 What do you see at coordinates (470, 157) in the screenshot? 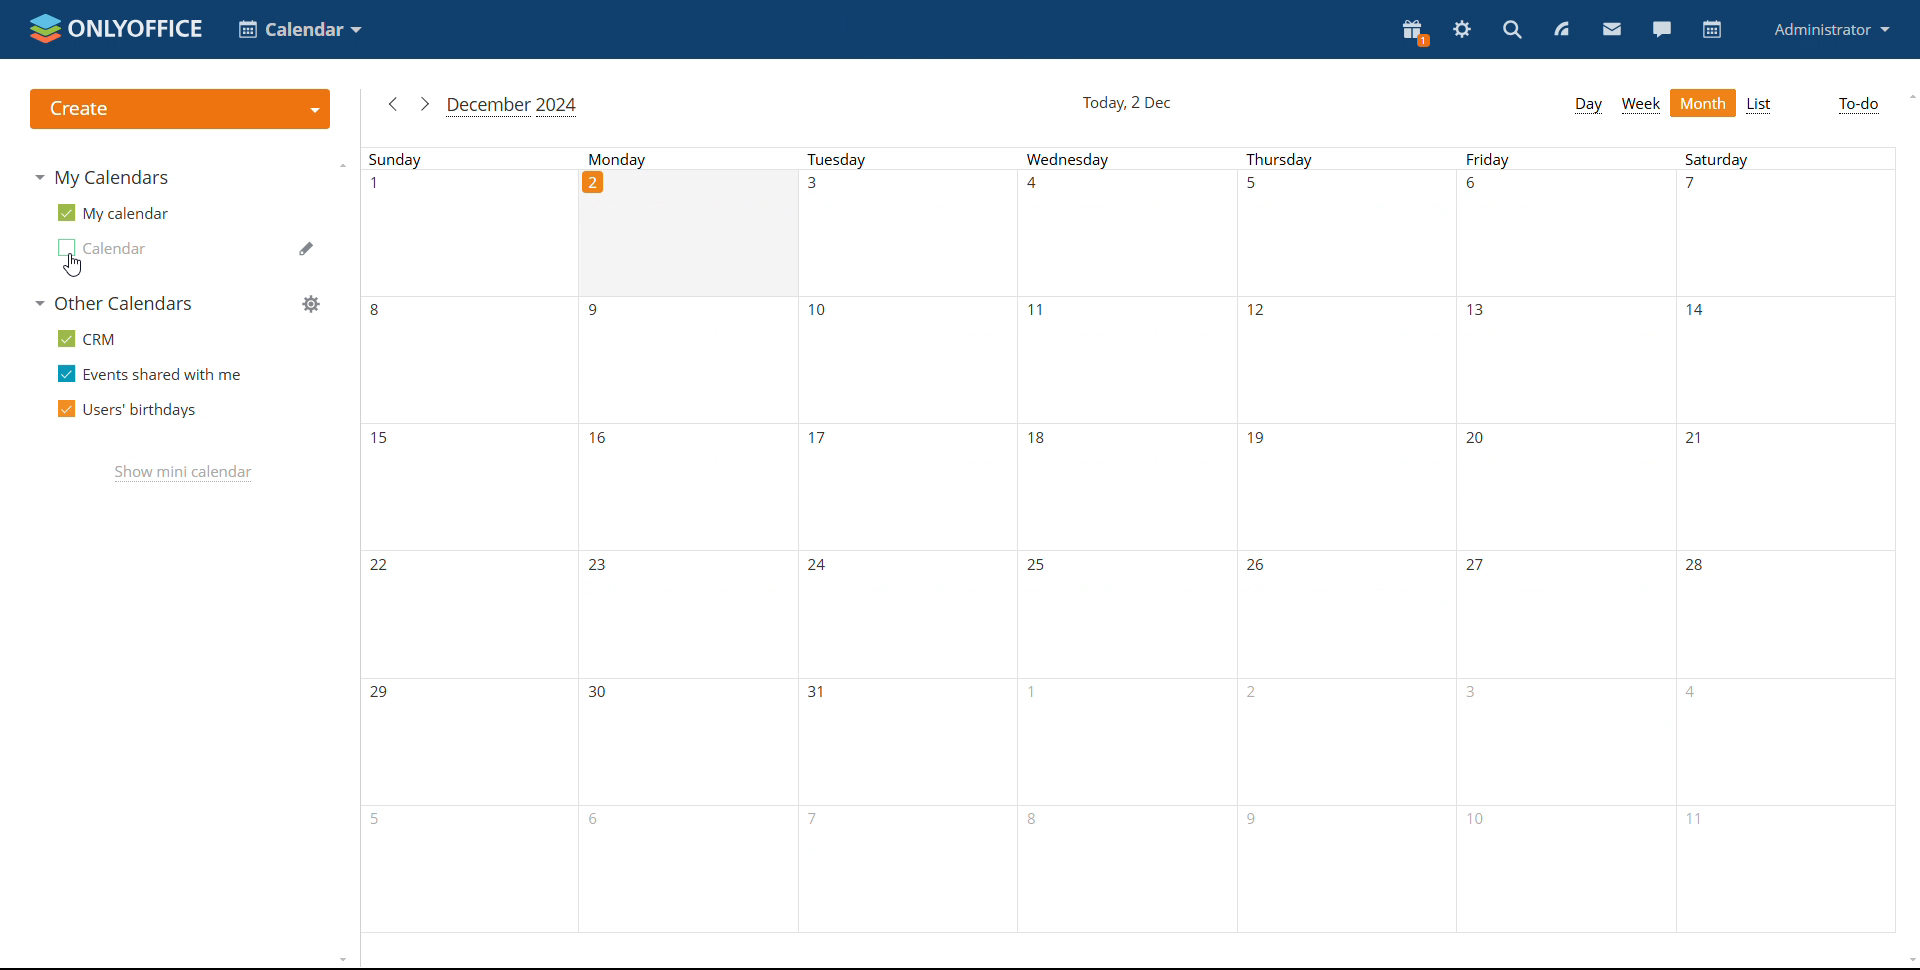
I see `sunday` at bounding box center [470, 157].